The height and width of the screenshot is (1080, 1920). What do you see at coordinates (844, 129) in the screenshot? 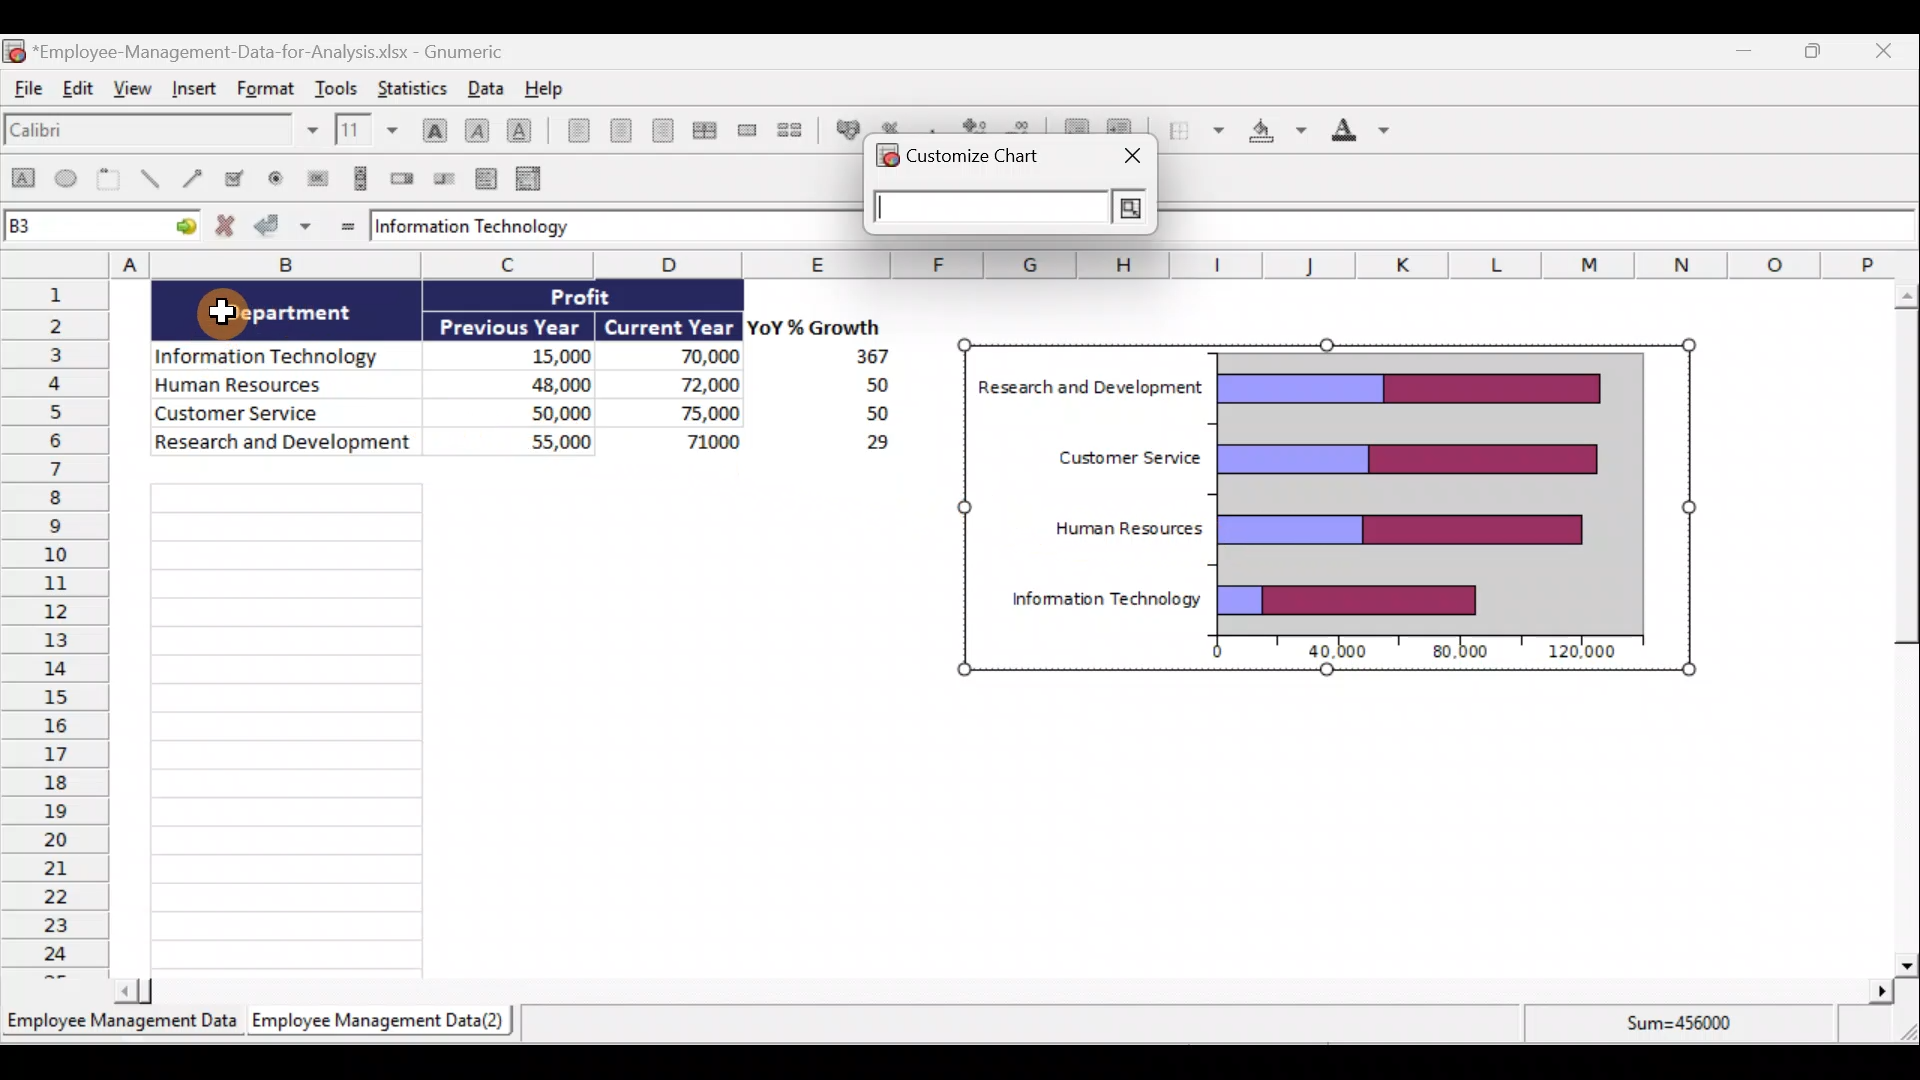
I see `Format the selection as accounting` at bounding box center [844, 129].